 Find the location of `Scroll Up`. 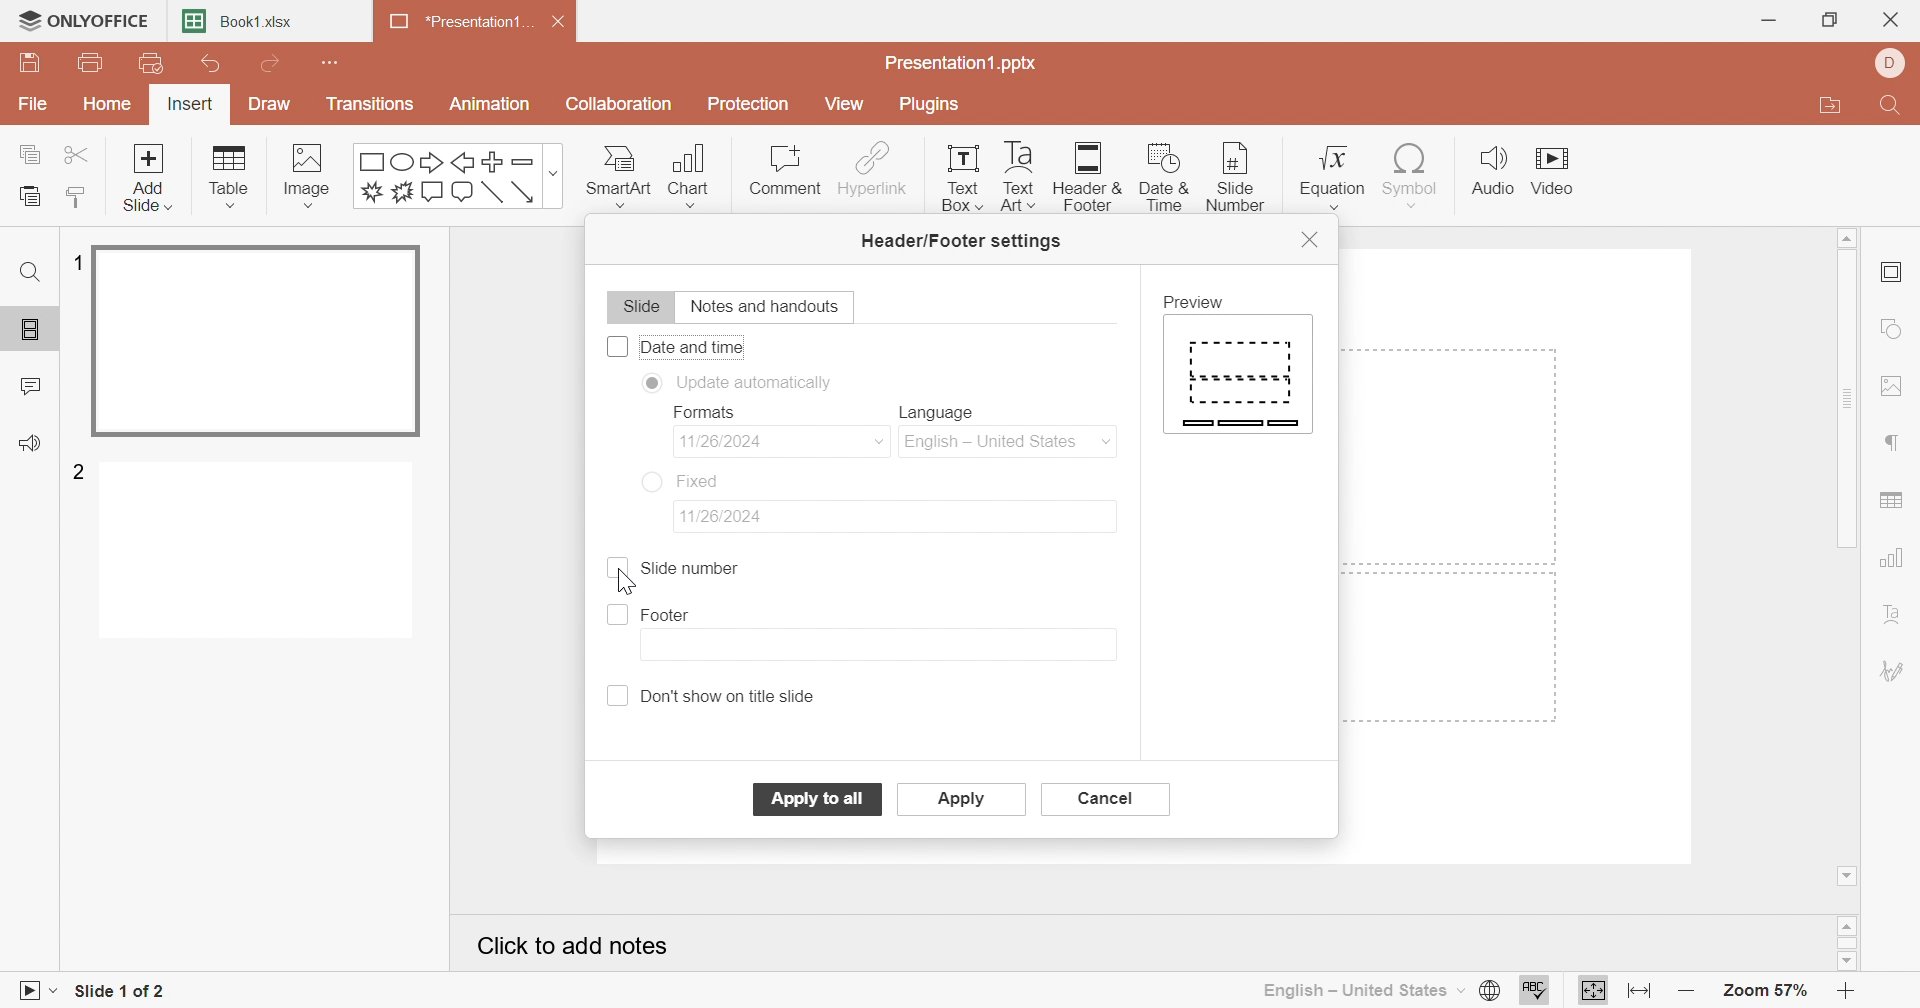

Scroll Up is located at coordinates (1851, 923).